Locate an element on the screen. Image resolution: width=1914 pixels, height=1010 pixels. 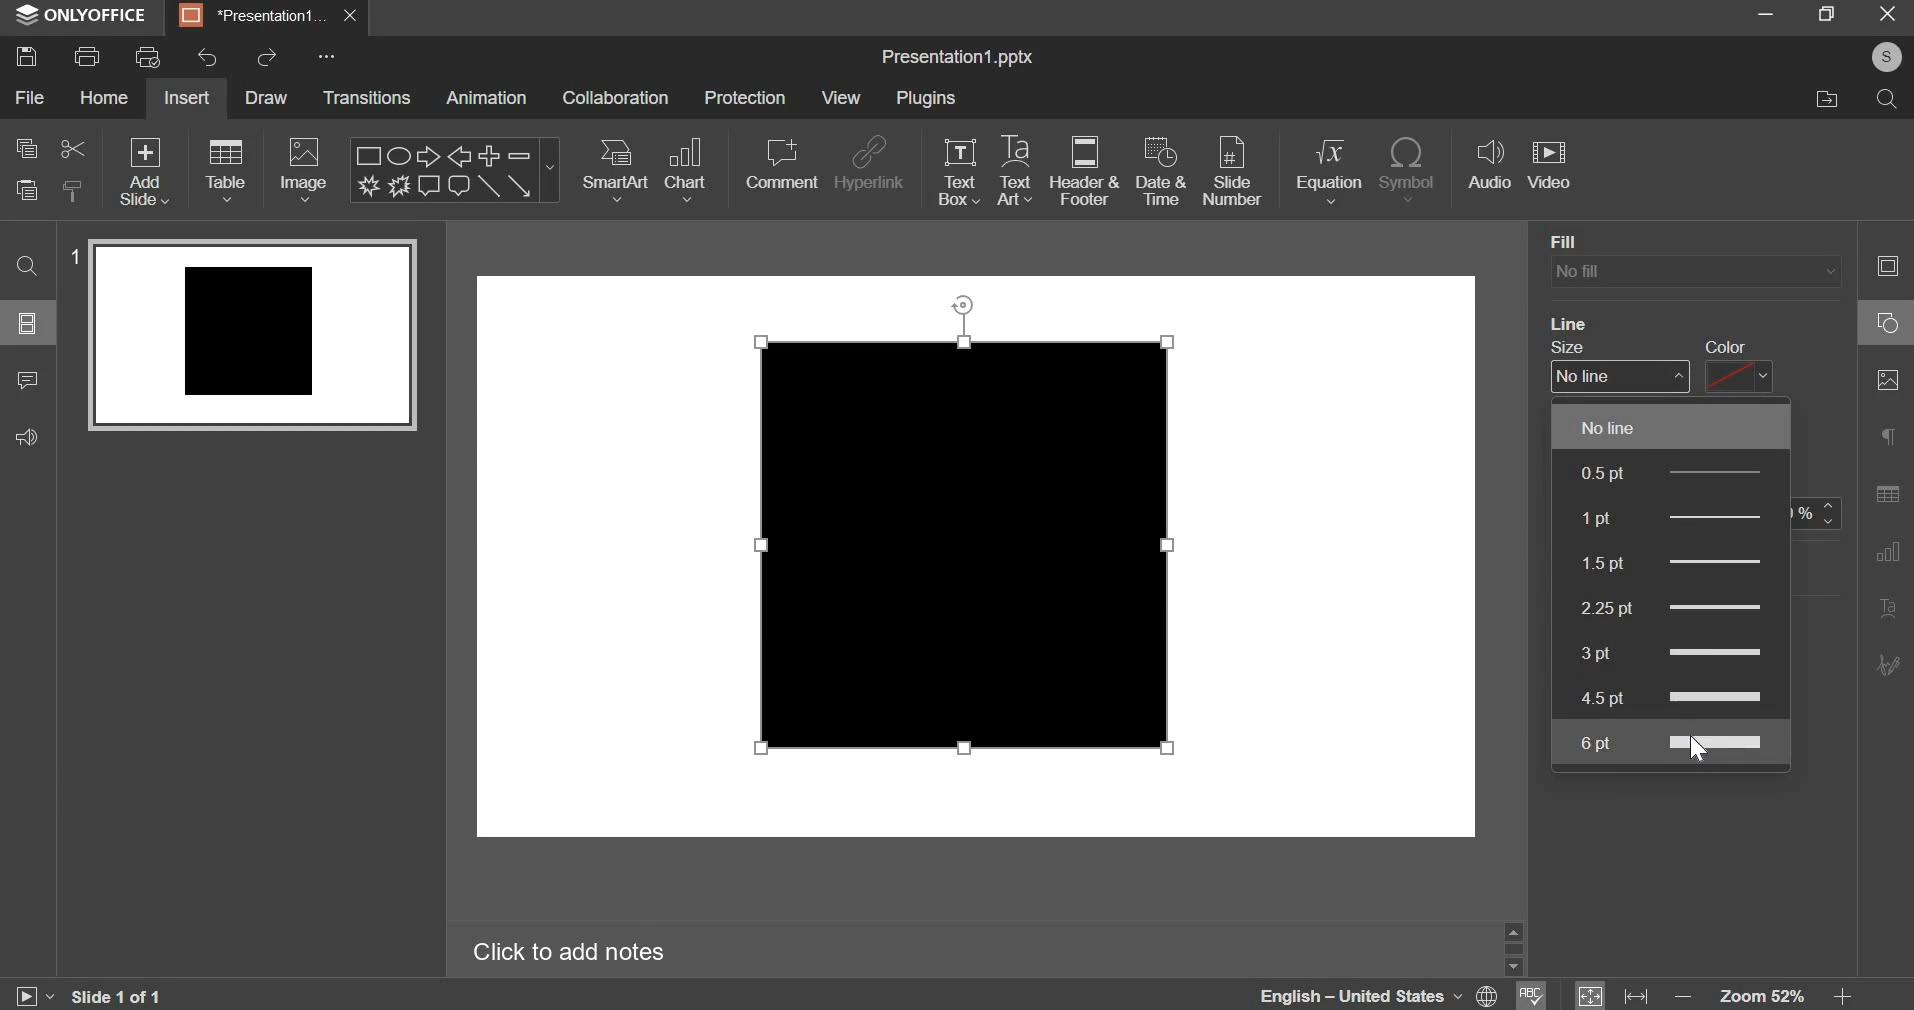
table is located at coordinates (226, 170).